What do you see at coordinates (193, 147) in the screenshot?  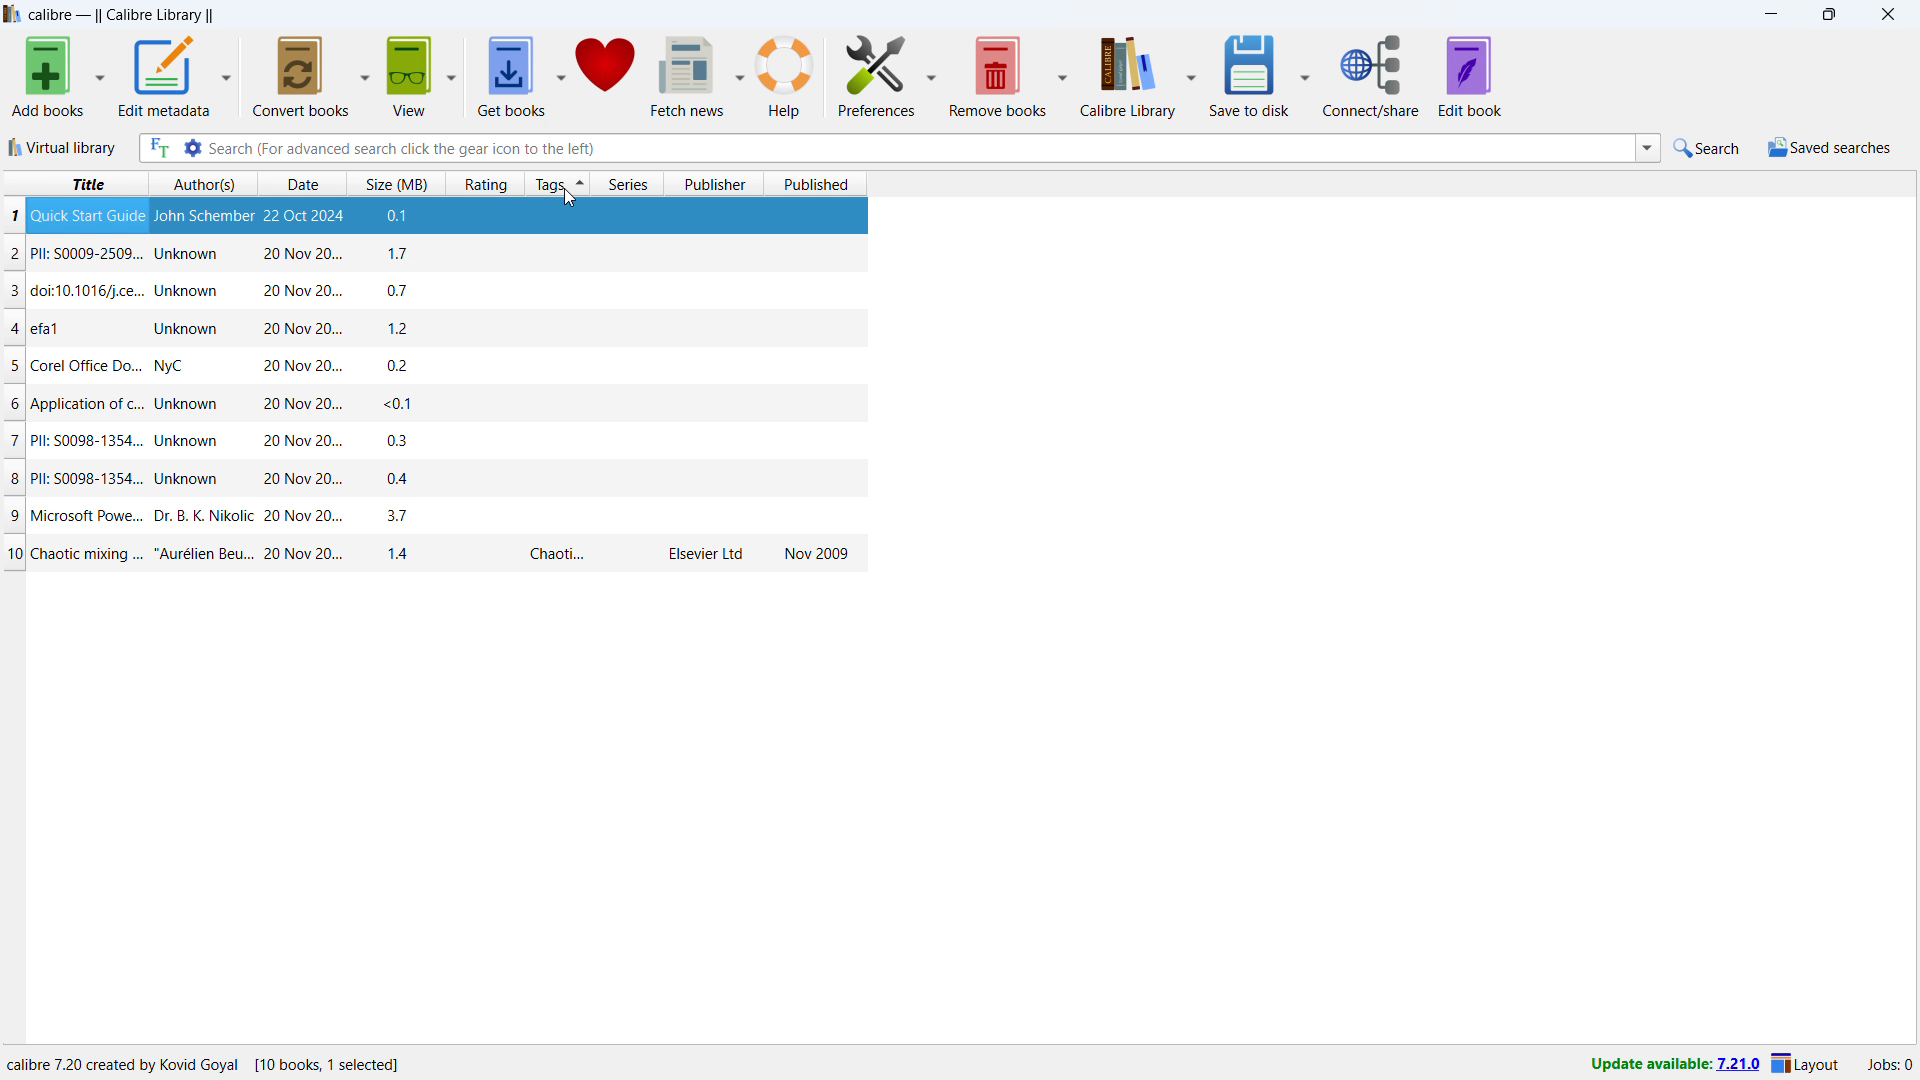 I see `advanced search` at bounding box center [193, 147].